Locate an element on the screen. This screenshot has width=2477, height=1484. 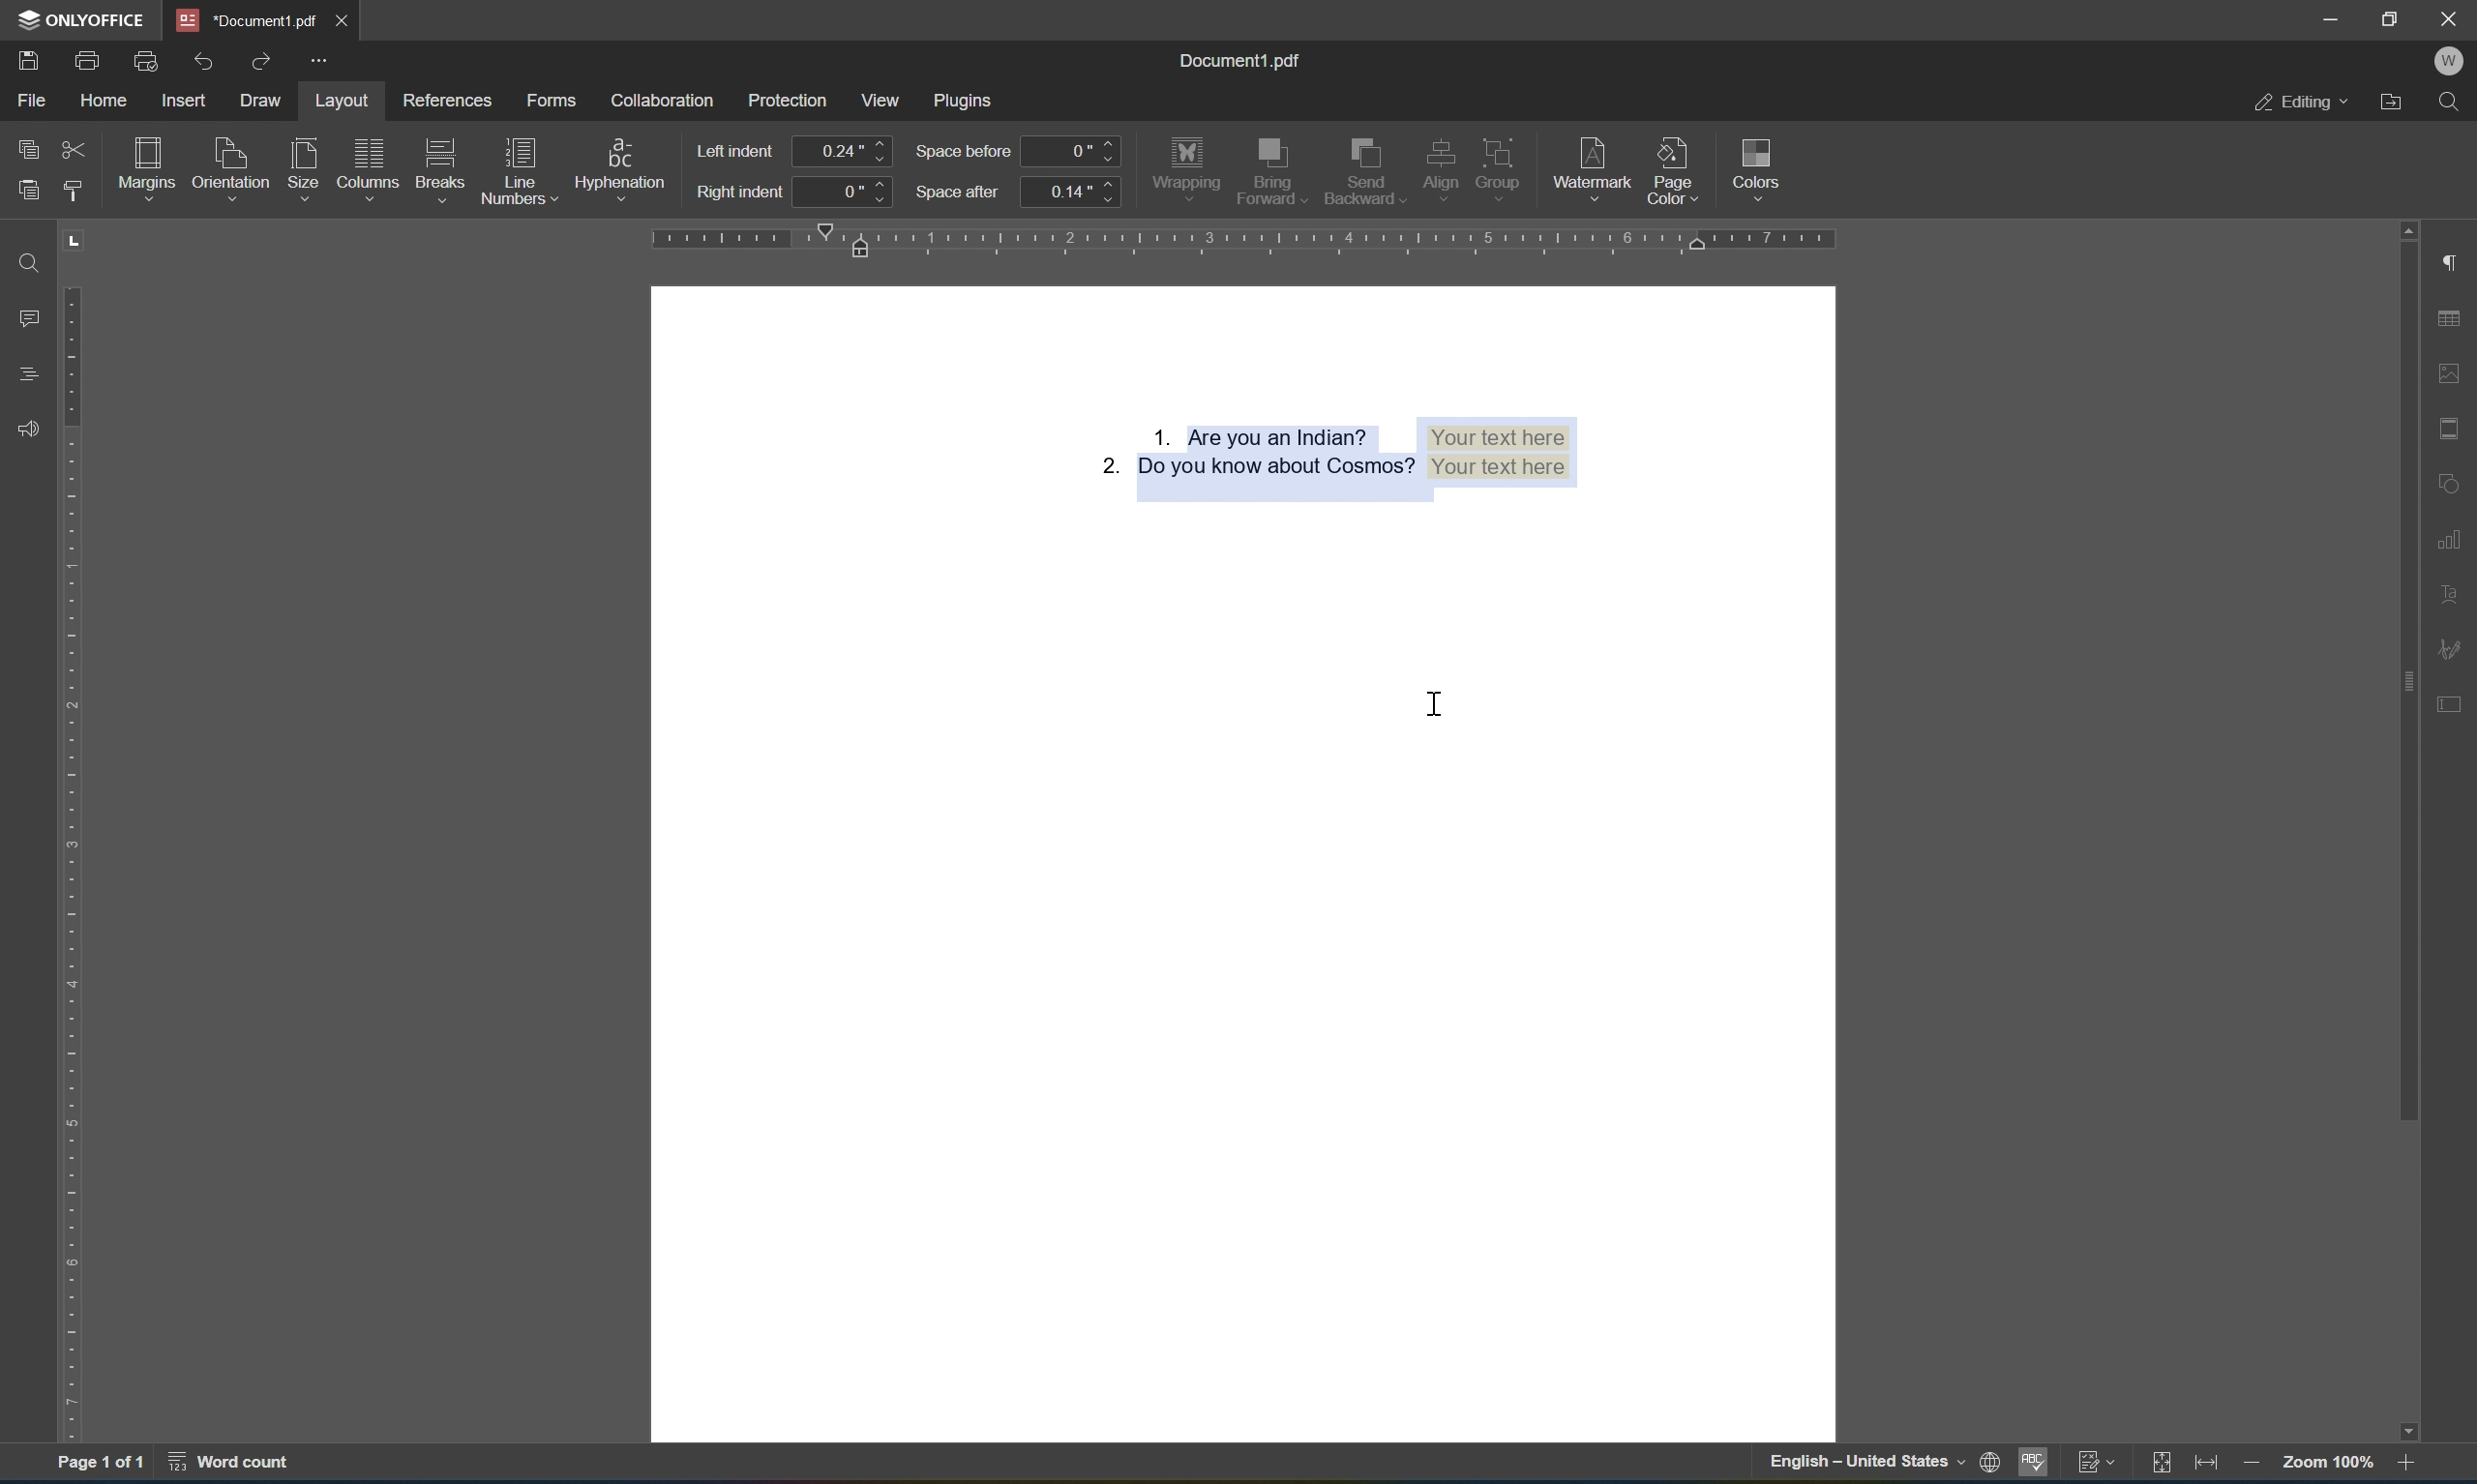
editing is located at coordinates (2301, 103).